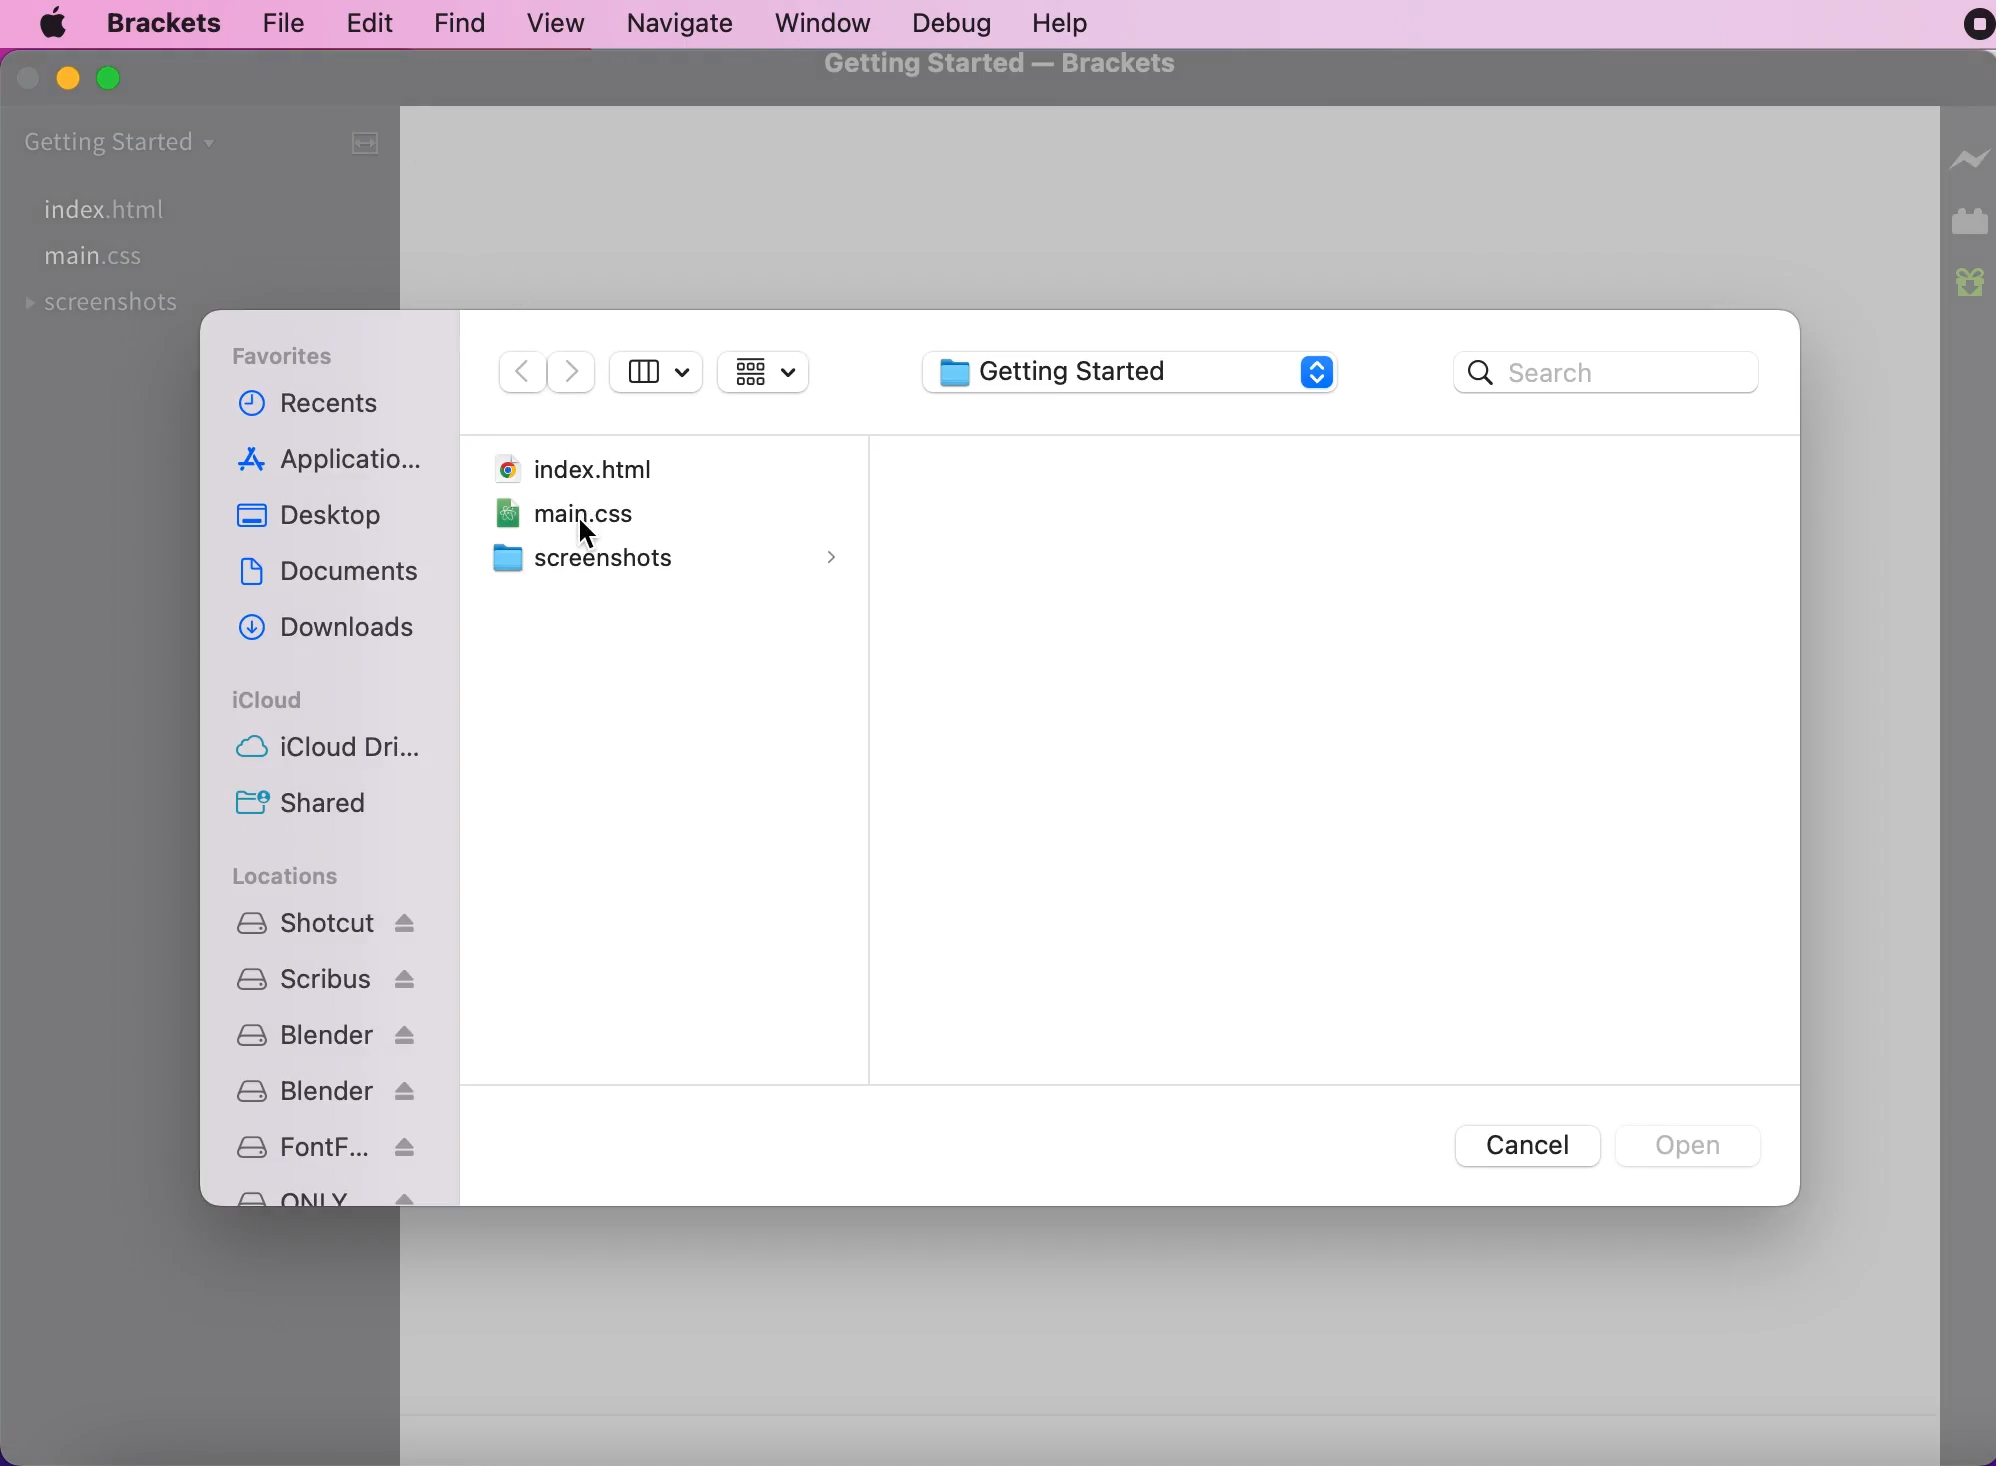  Describe the element at coordinates (826, 24) in the screenshot. I see `window` at that location.